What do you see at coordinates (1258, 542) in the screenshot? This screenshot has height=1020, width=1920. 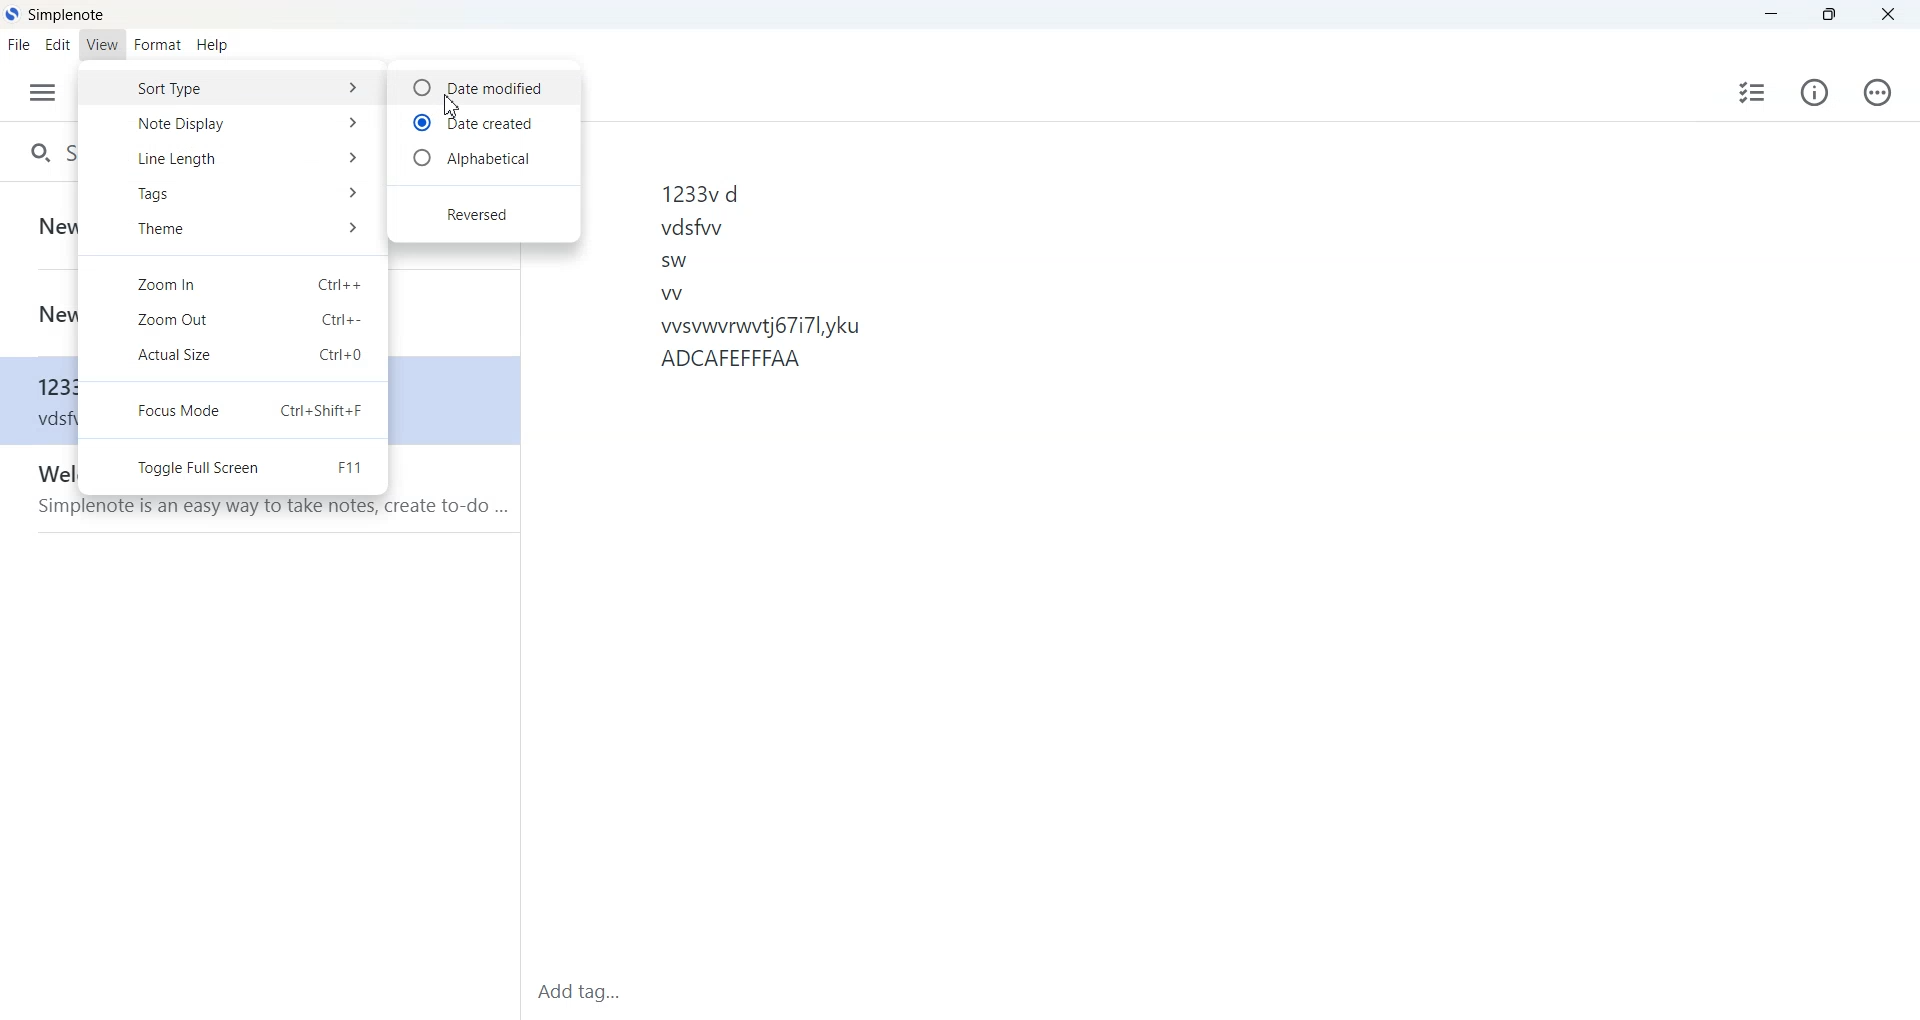 I see `1233 d vddw sw W wwwwnwt67lyku ADCAFEFFFAA` at bounding box center [1258, 542].